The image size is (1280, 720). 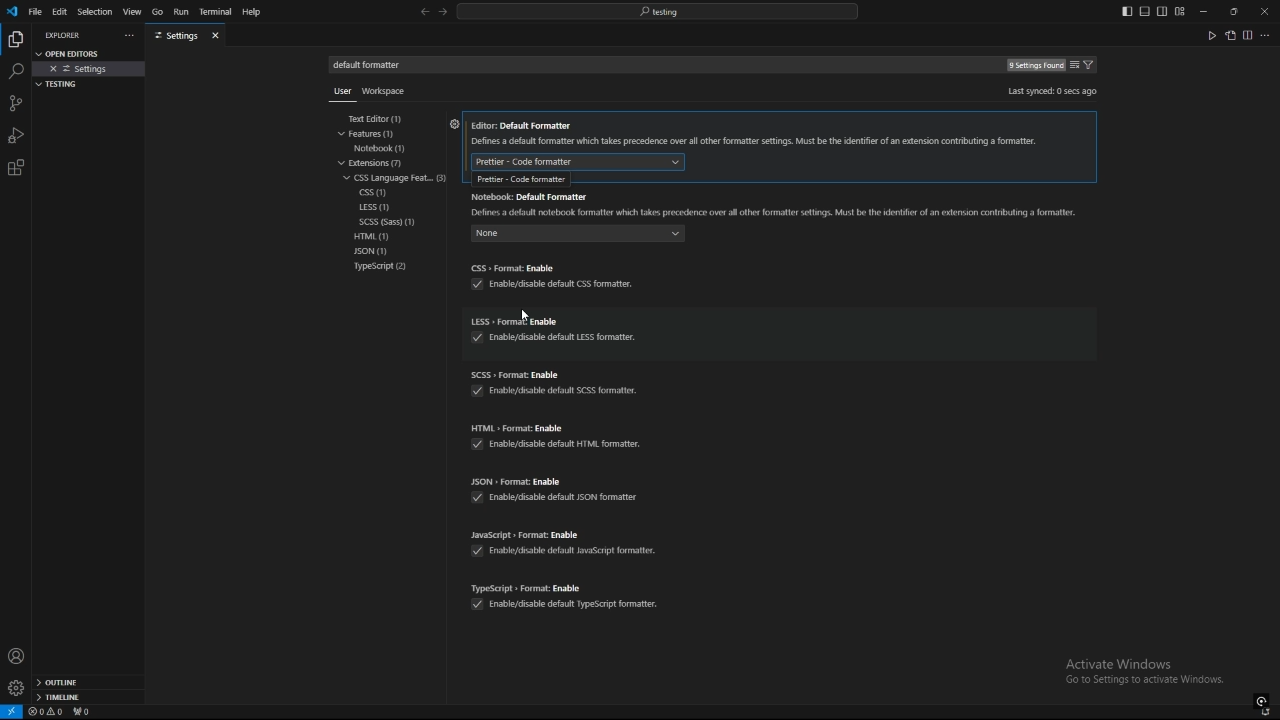 I want to click on settings, so click(x=90, y=69).